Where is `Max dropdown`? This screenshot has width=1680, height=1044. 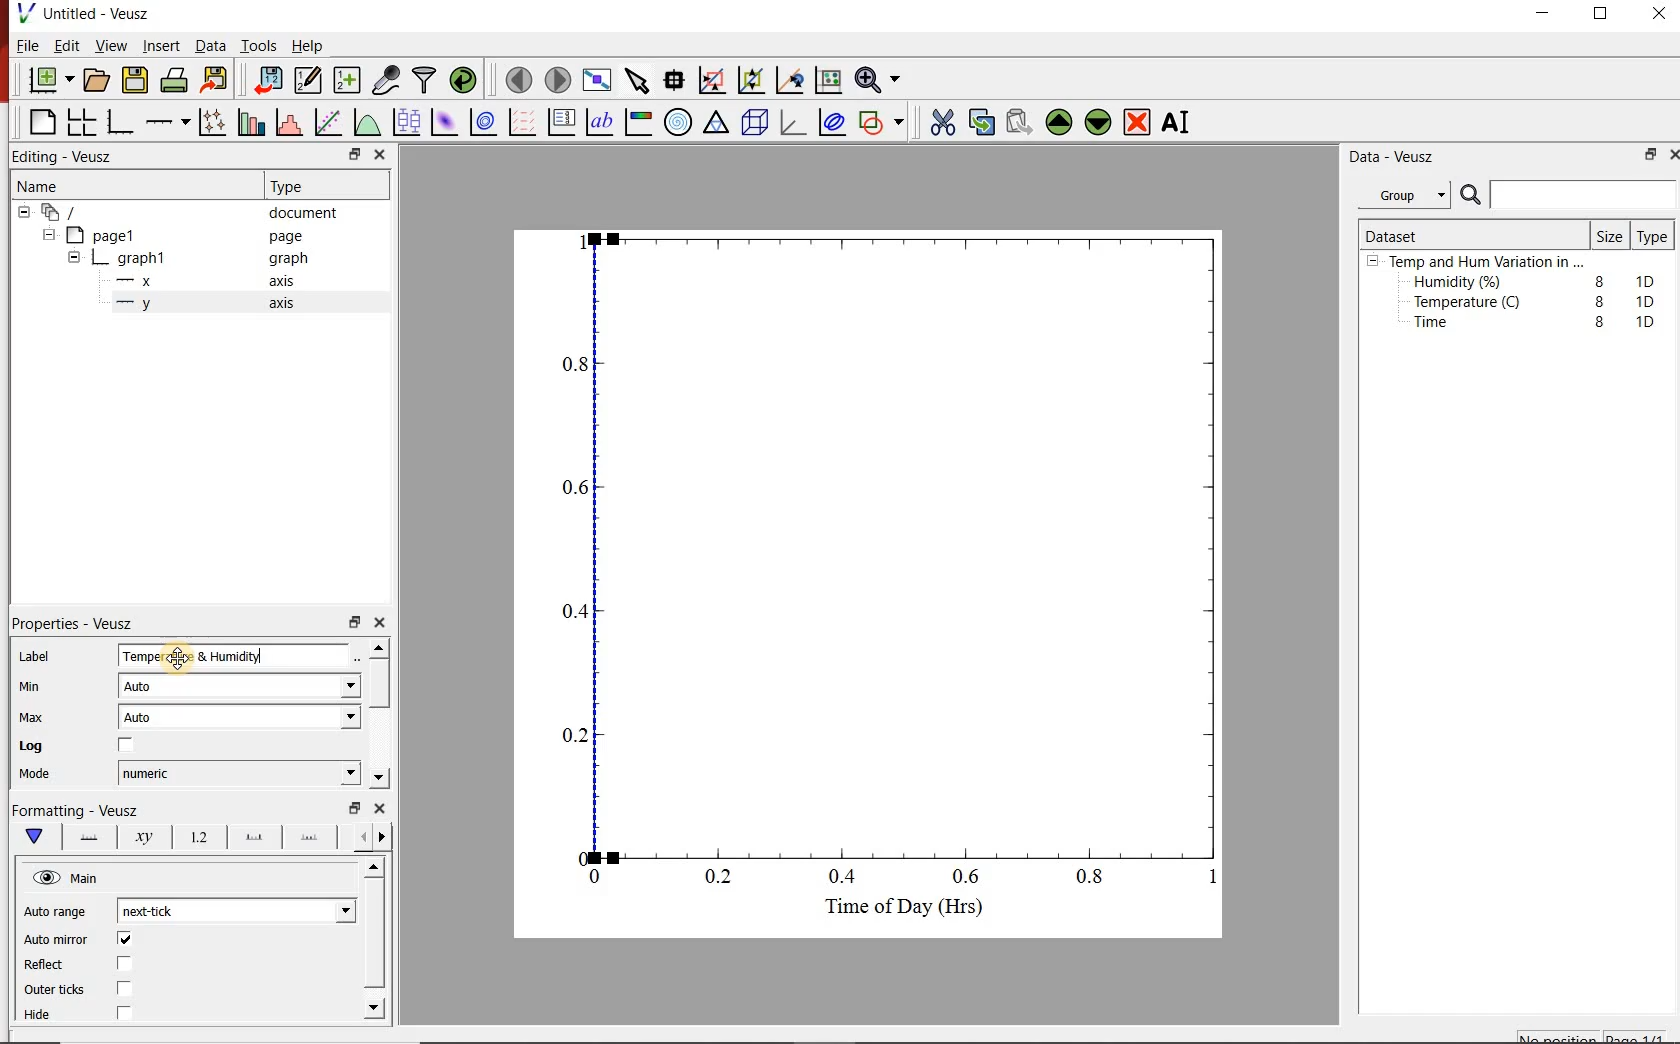 Max dropdown is located at coordinates (329, 720).